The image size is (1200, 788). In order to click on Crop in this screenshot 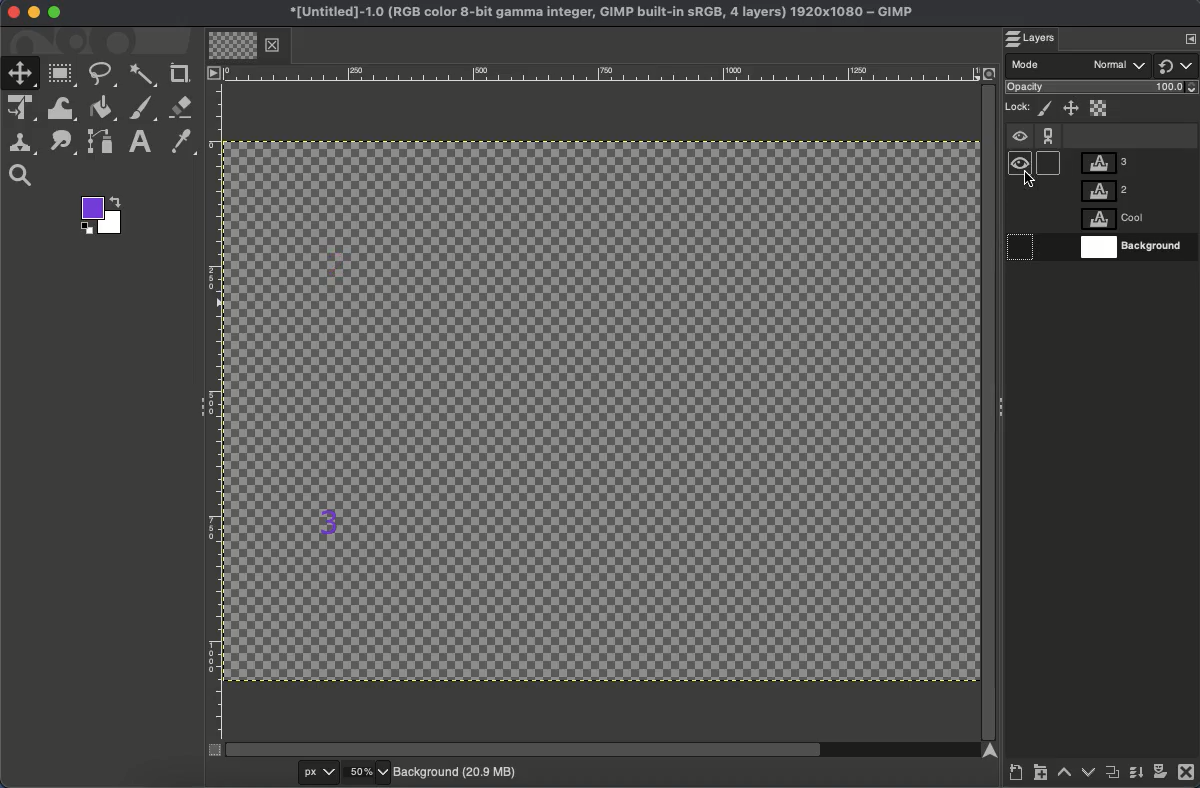, I will do `click(181, 72)`.